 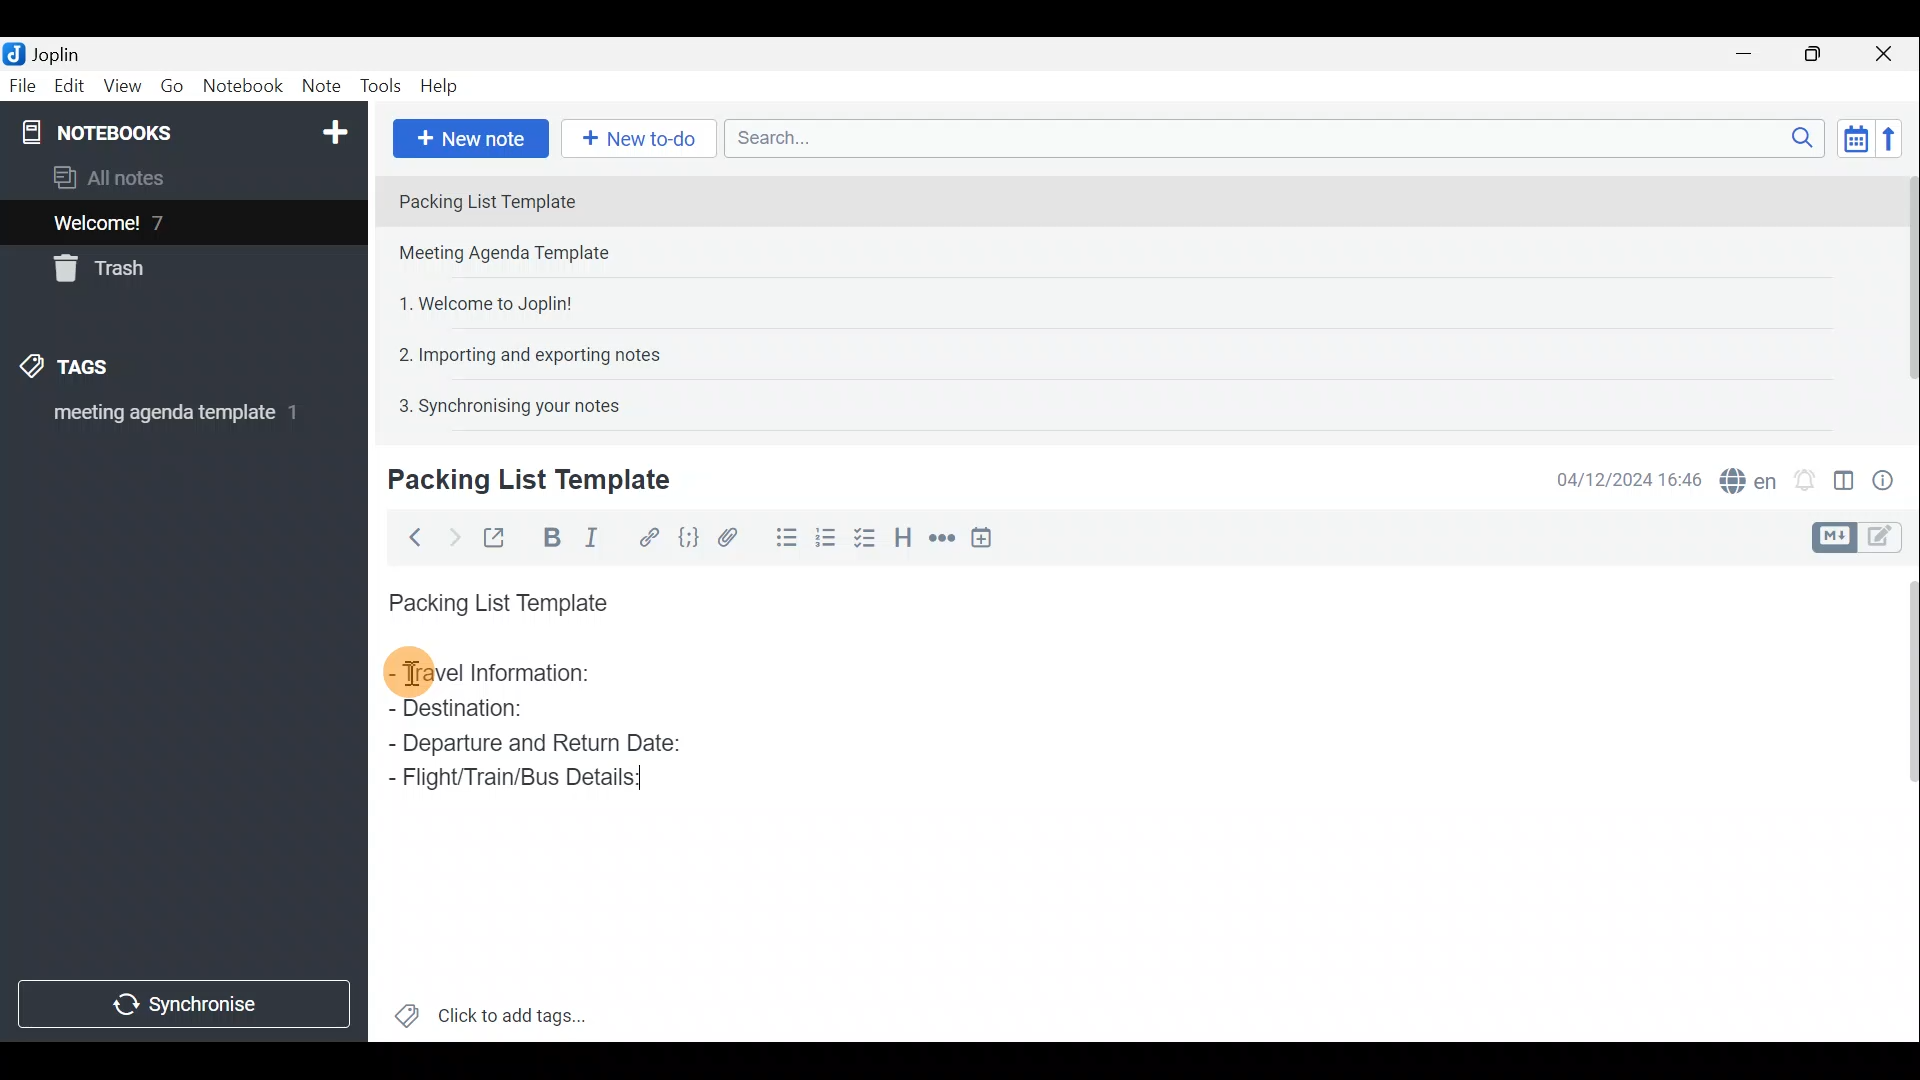 I want to click on Date & time, so click(x=1629, y=478).